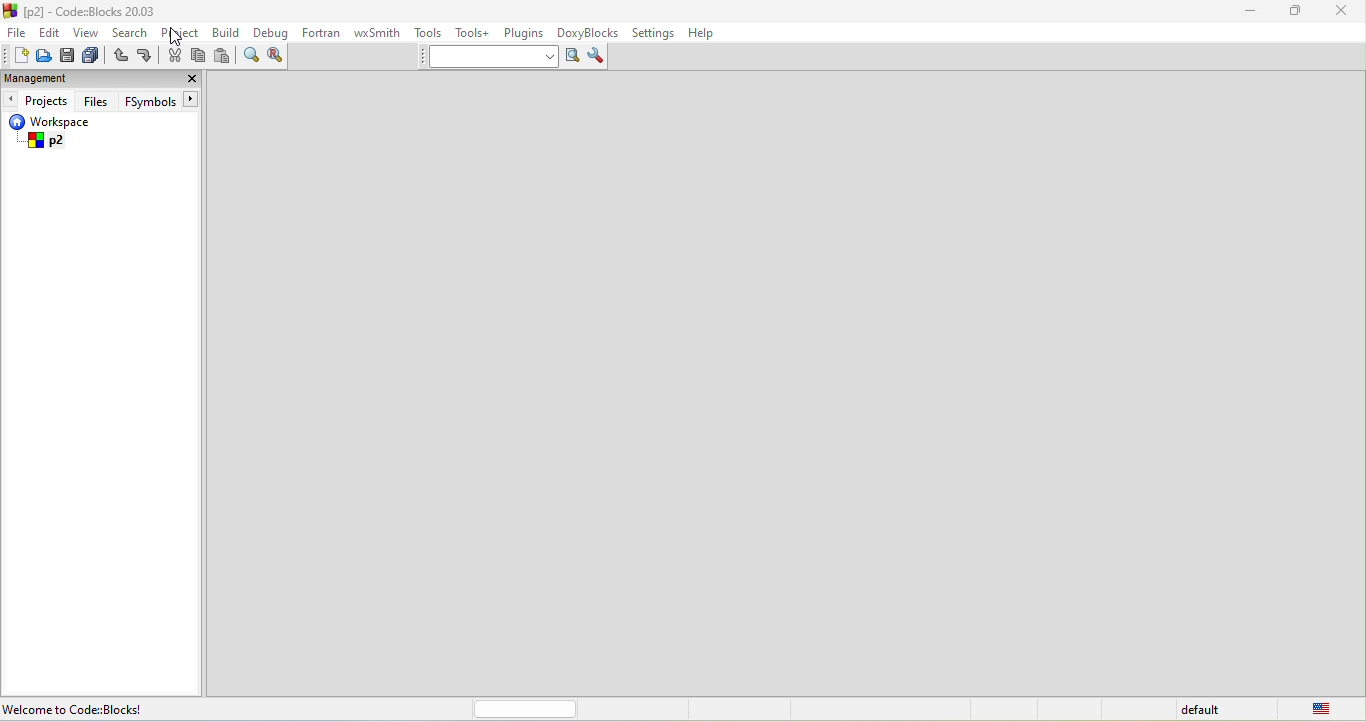  What do you see at coordinates (170, 39) in the screenshot?
I see `cursor` at bounding box center [170, 39].